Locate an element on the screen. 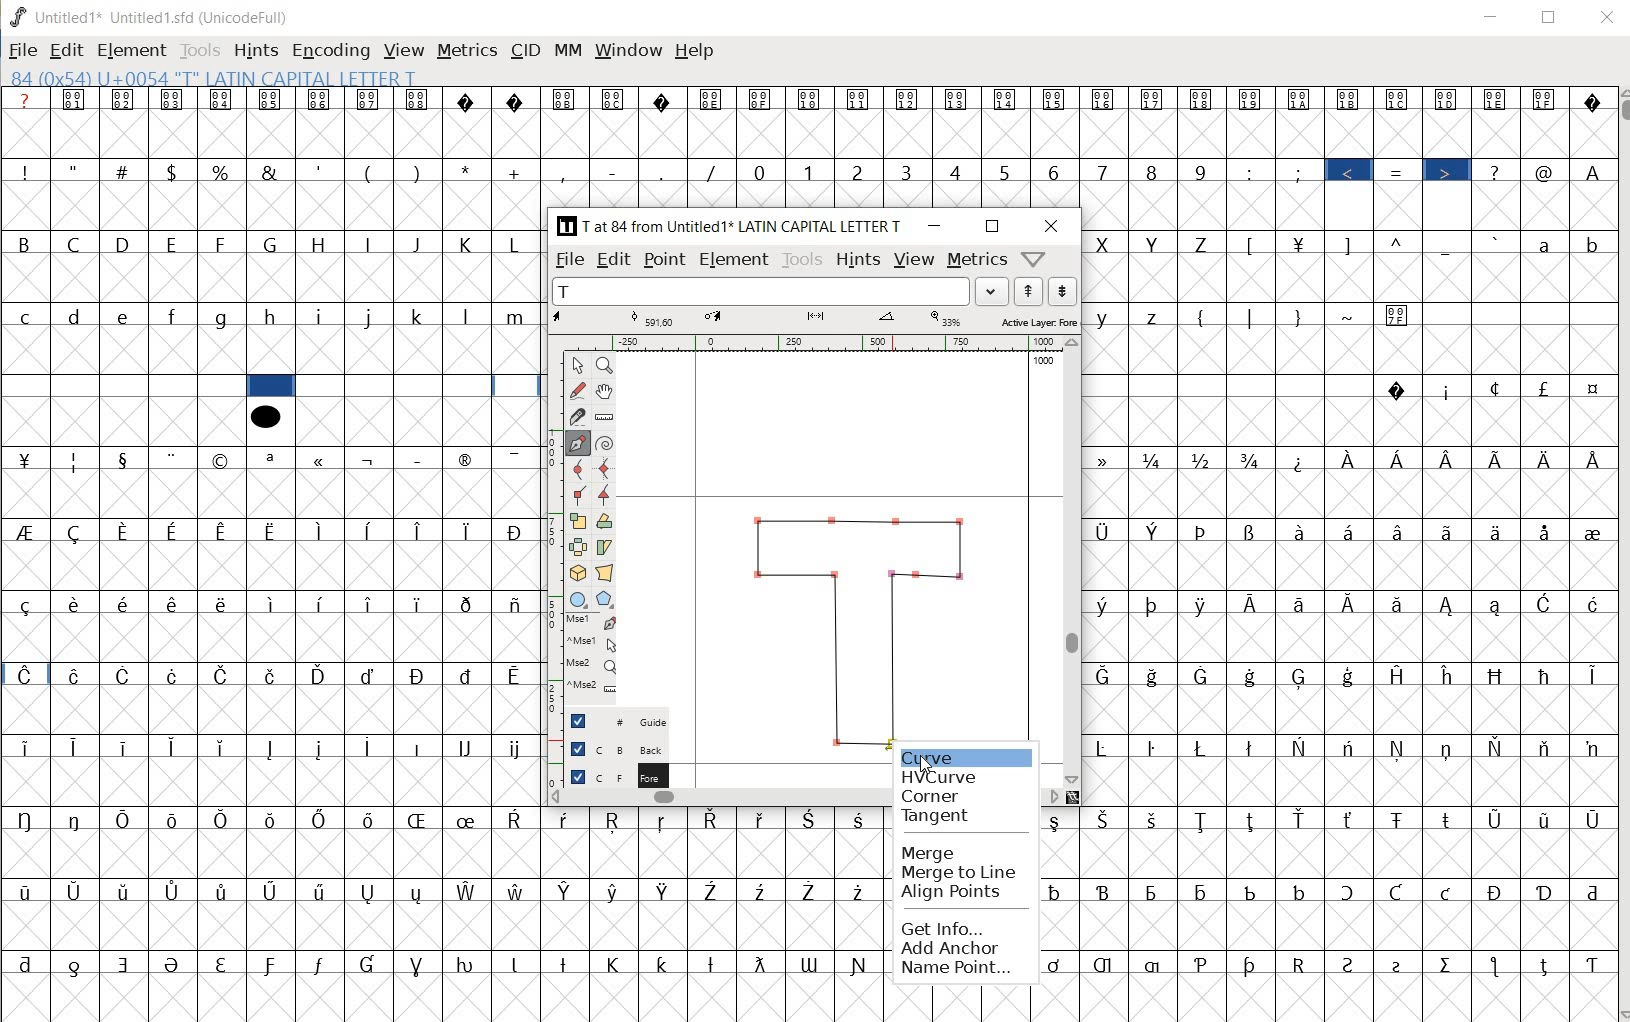  Symbol is located at coordinates (125, 818).